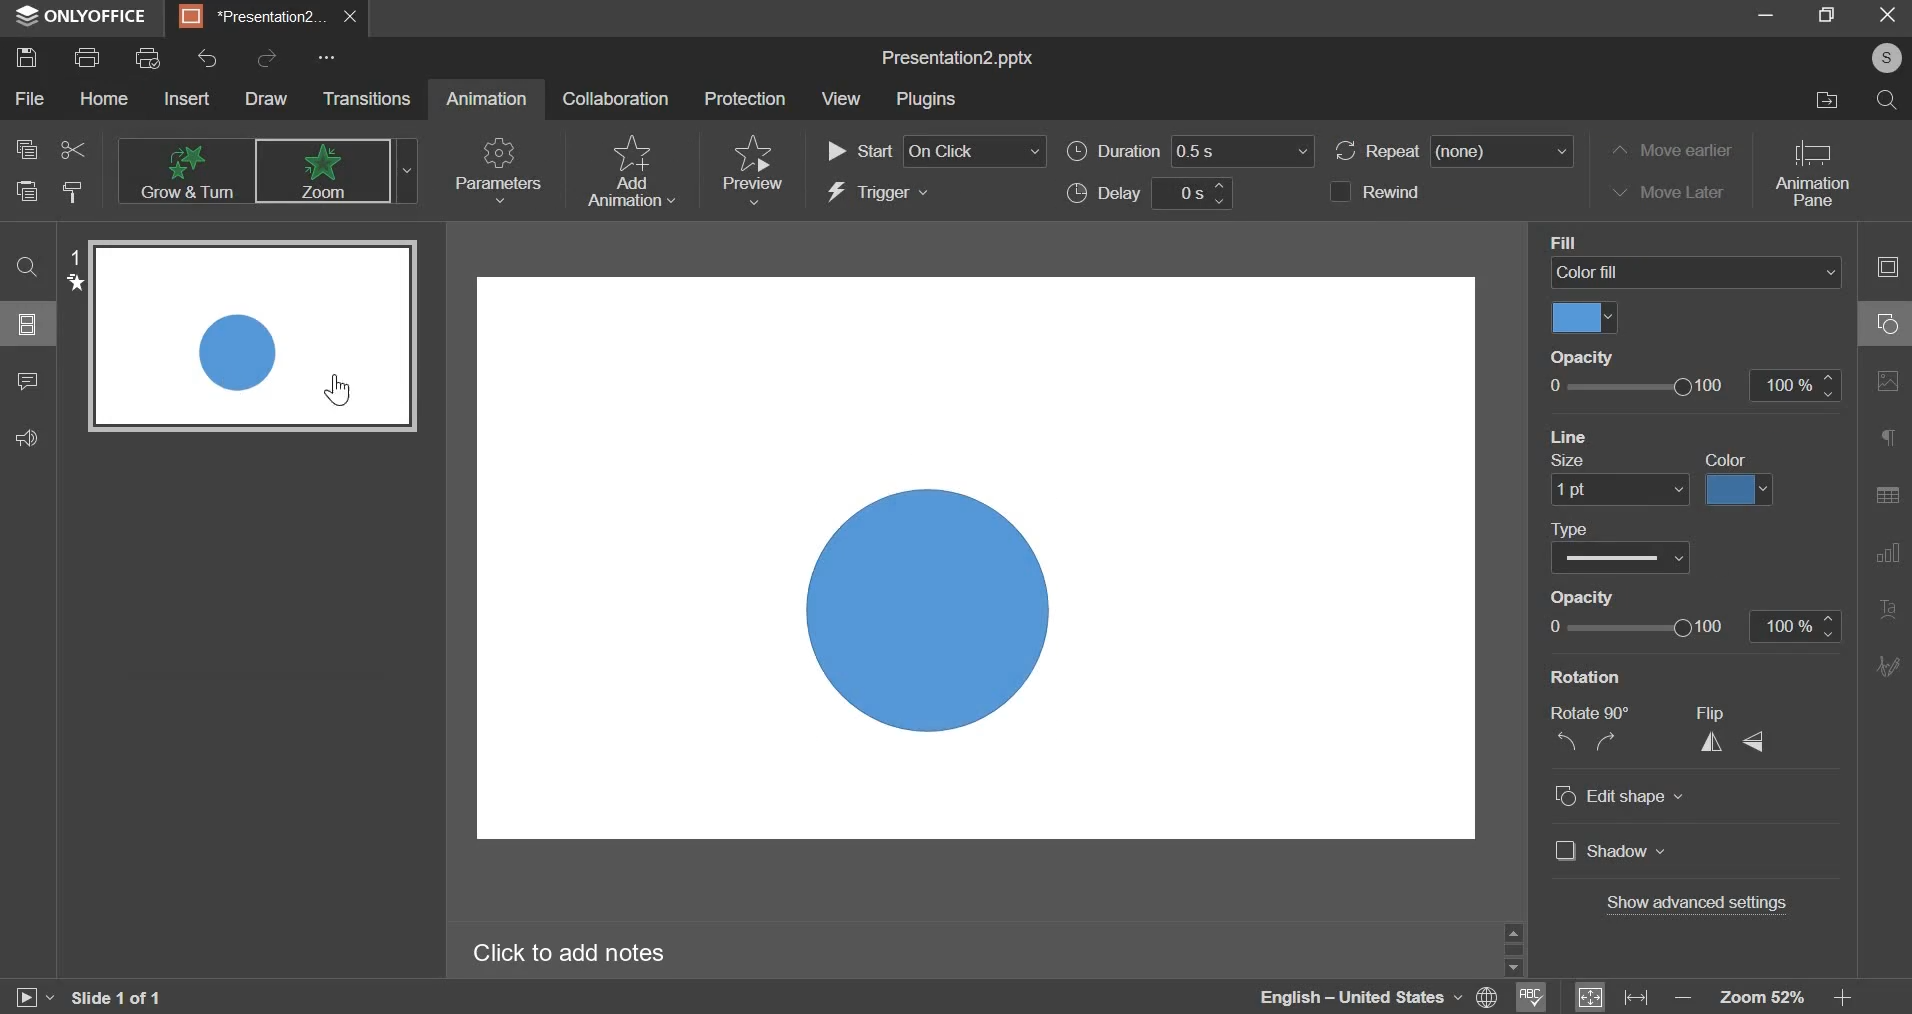 Image resolution: width=1912 pixels, height=1014 pixels. I want to click on presentation, so click(267, 20).